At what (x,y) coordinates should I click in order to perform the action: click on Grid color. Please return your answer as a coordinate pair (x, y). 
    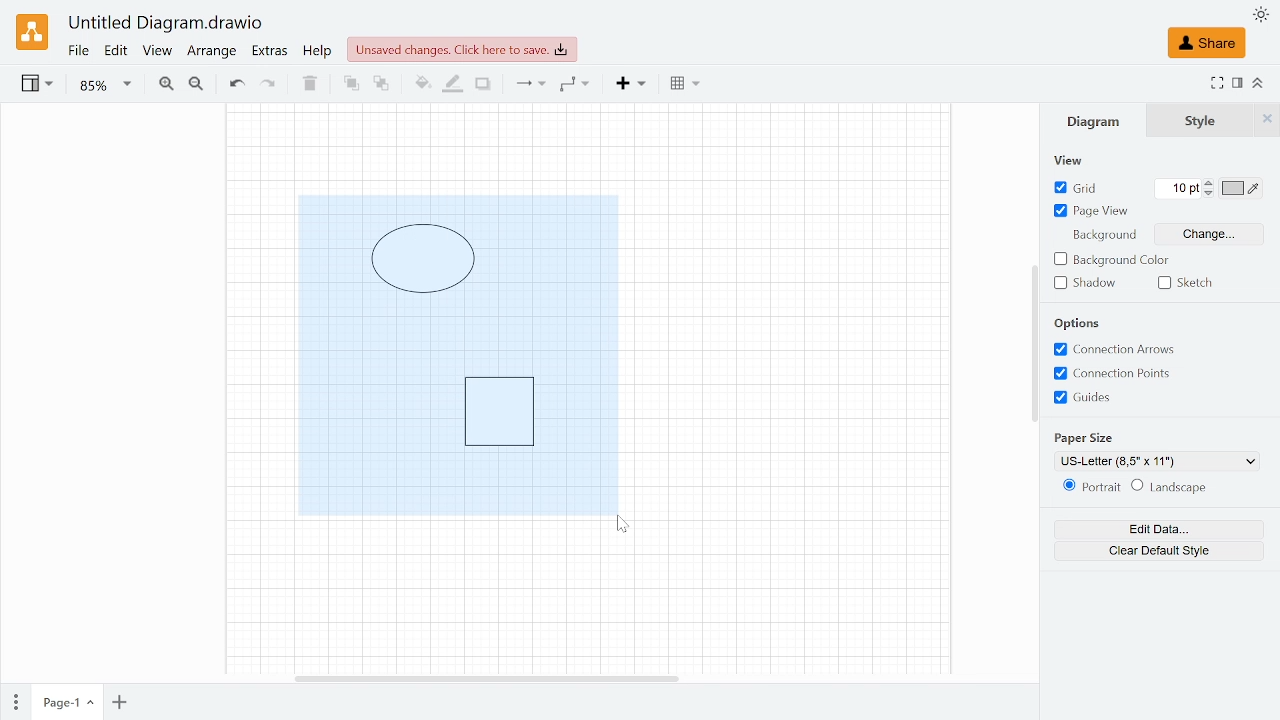
    Looking at the image, I should click on (1242, 188).